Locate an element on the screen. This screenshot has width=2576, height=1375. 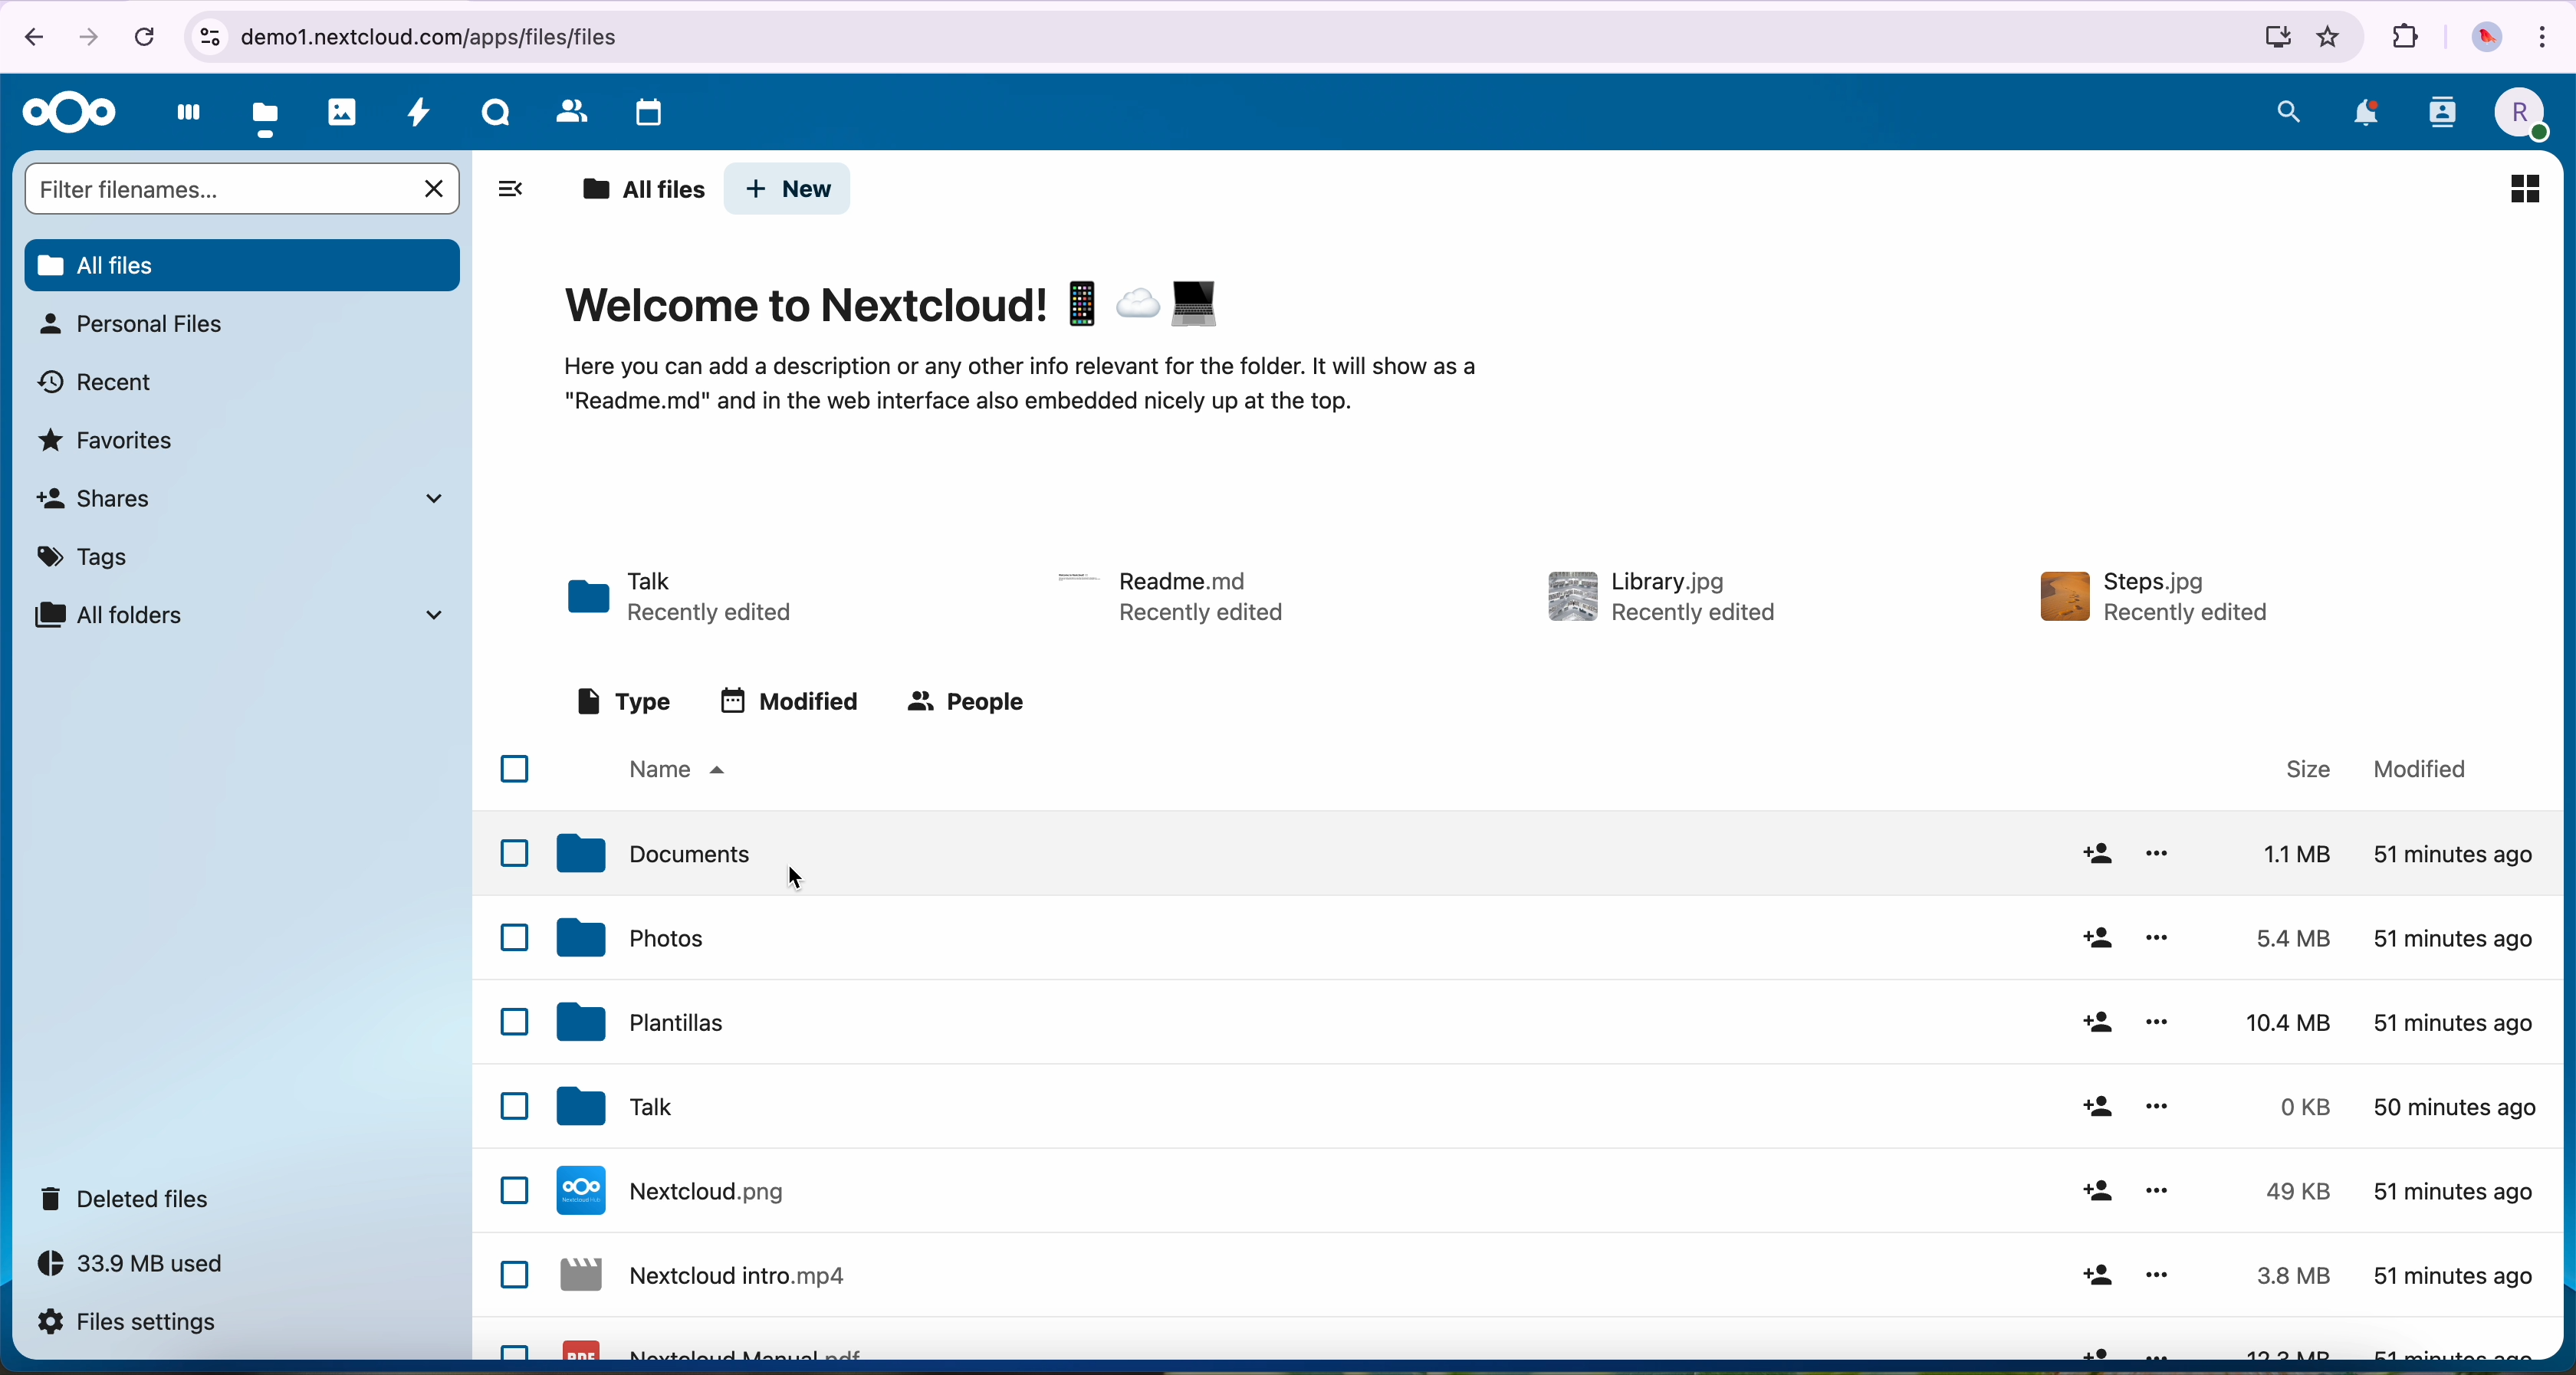
talk is located at coordinates (494, 117).